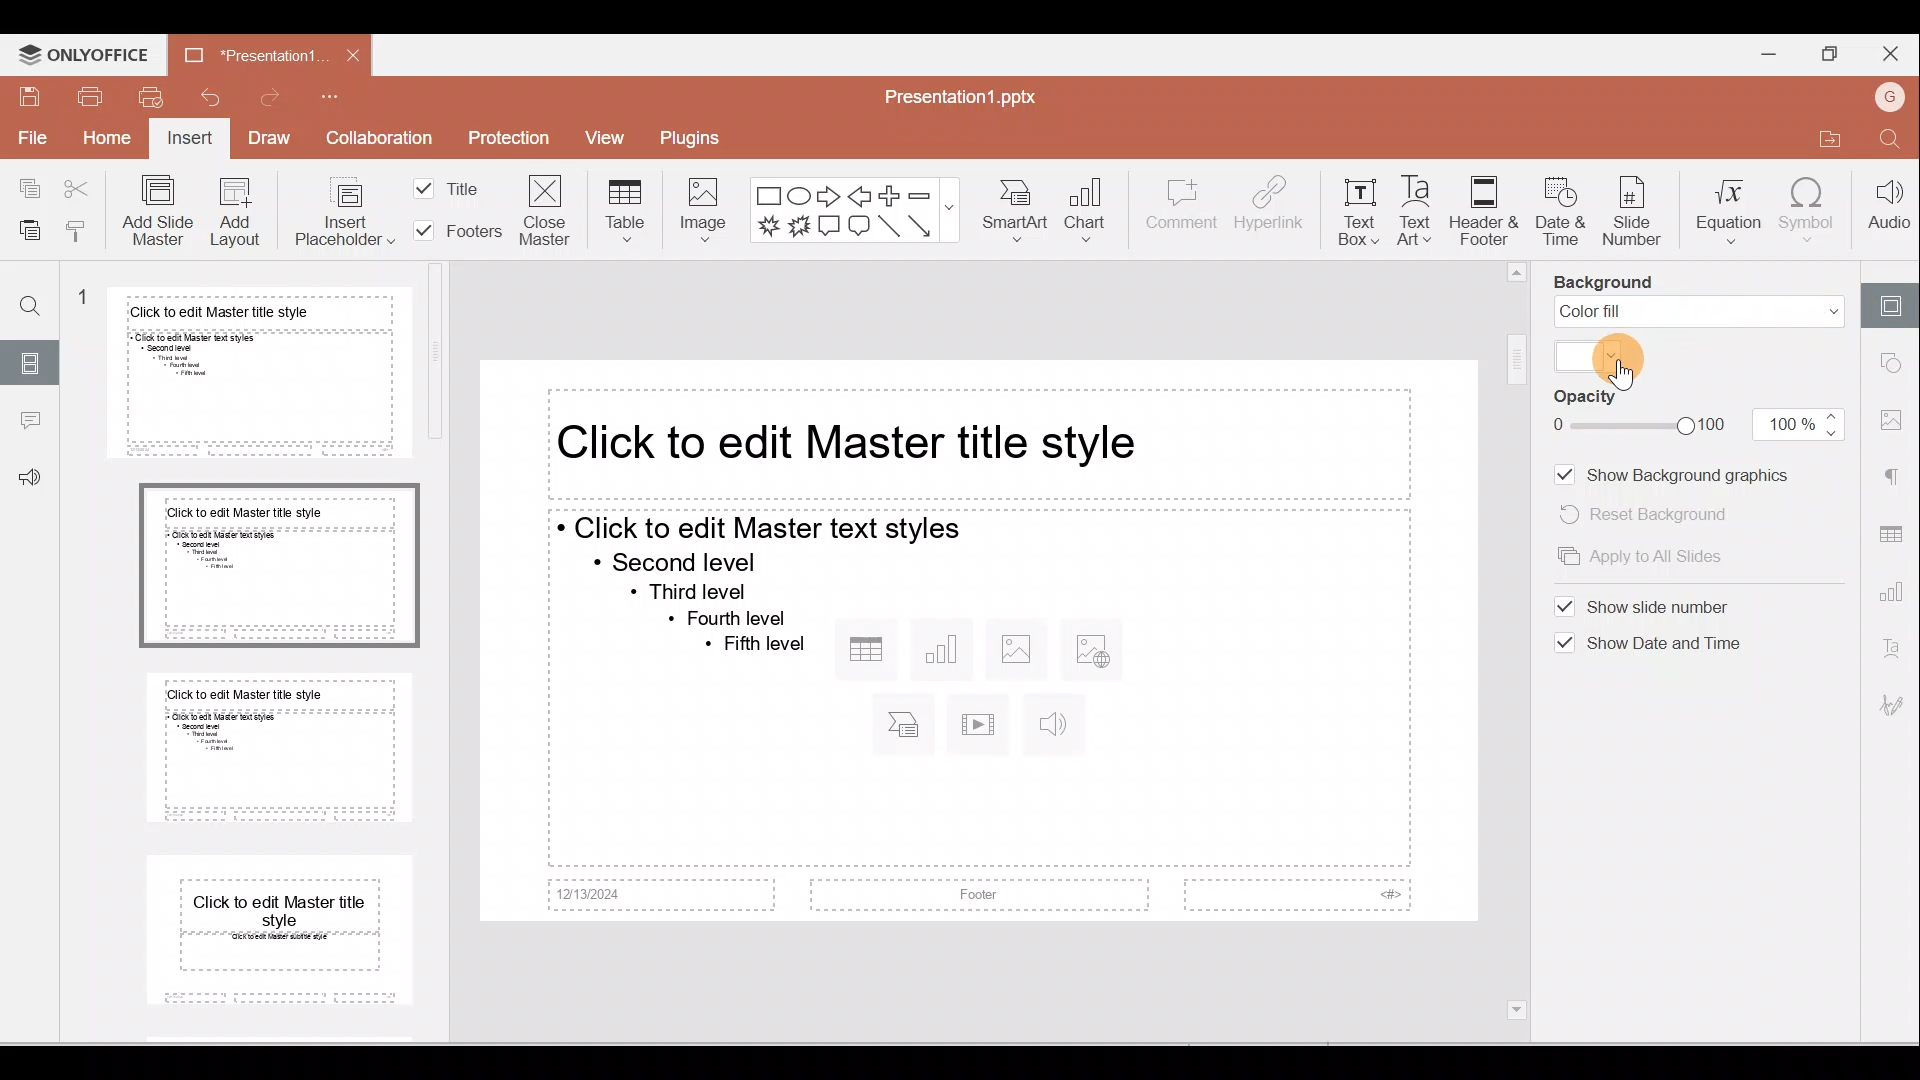  What do you see at coordinates (608, 140) in the screenshot?
I see `View` at bounding box center [608, 140].